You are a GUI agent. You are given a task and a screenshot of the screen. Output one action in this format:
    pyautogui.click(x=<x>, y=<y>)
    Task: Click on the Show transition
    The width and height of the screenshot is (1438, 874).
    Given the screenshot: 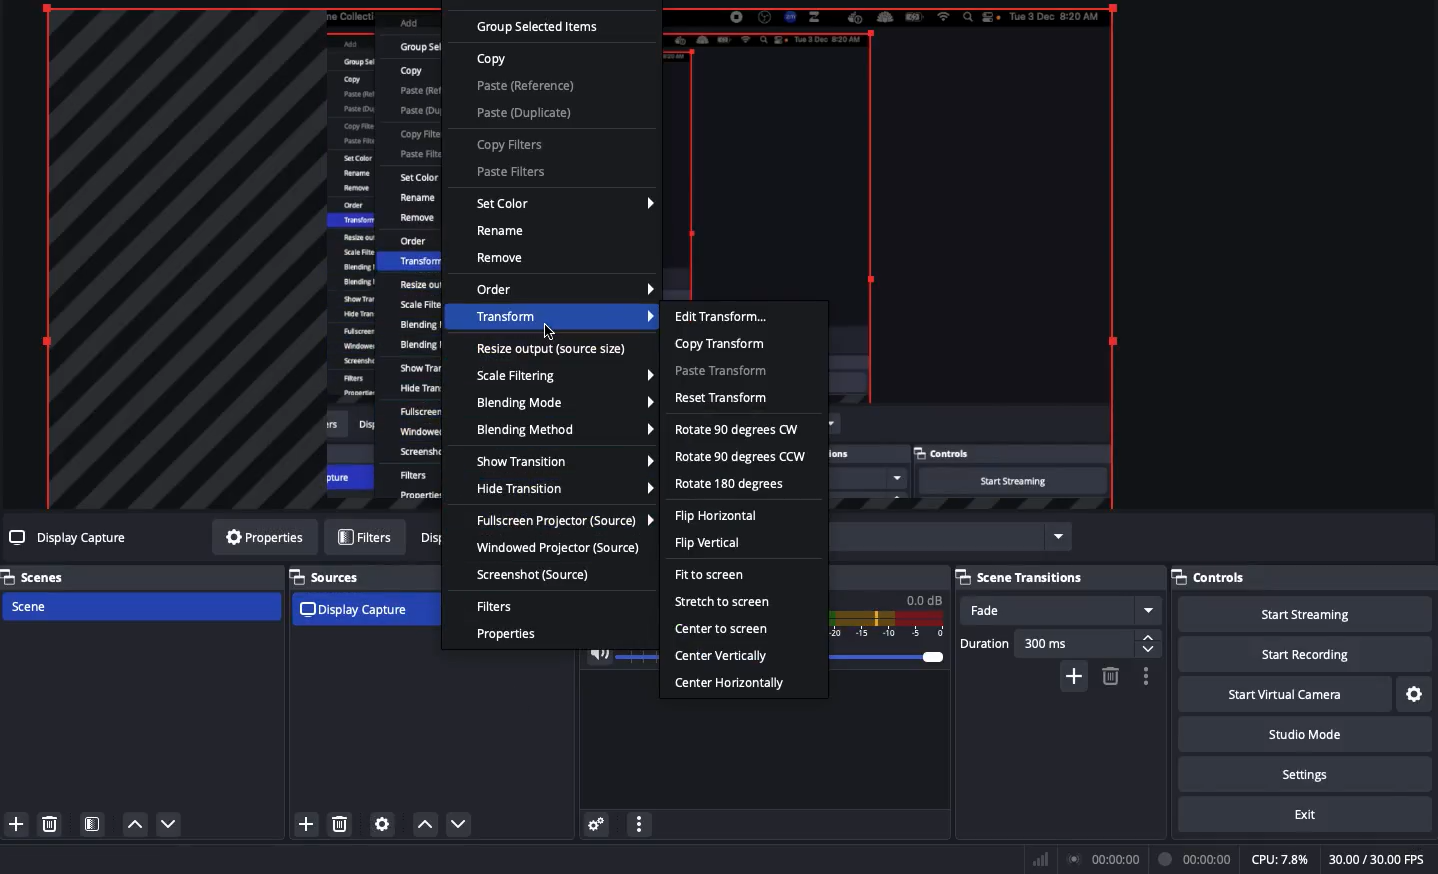 What is the action you would take?
    pyautogui.click(x=565, y=462)
    